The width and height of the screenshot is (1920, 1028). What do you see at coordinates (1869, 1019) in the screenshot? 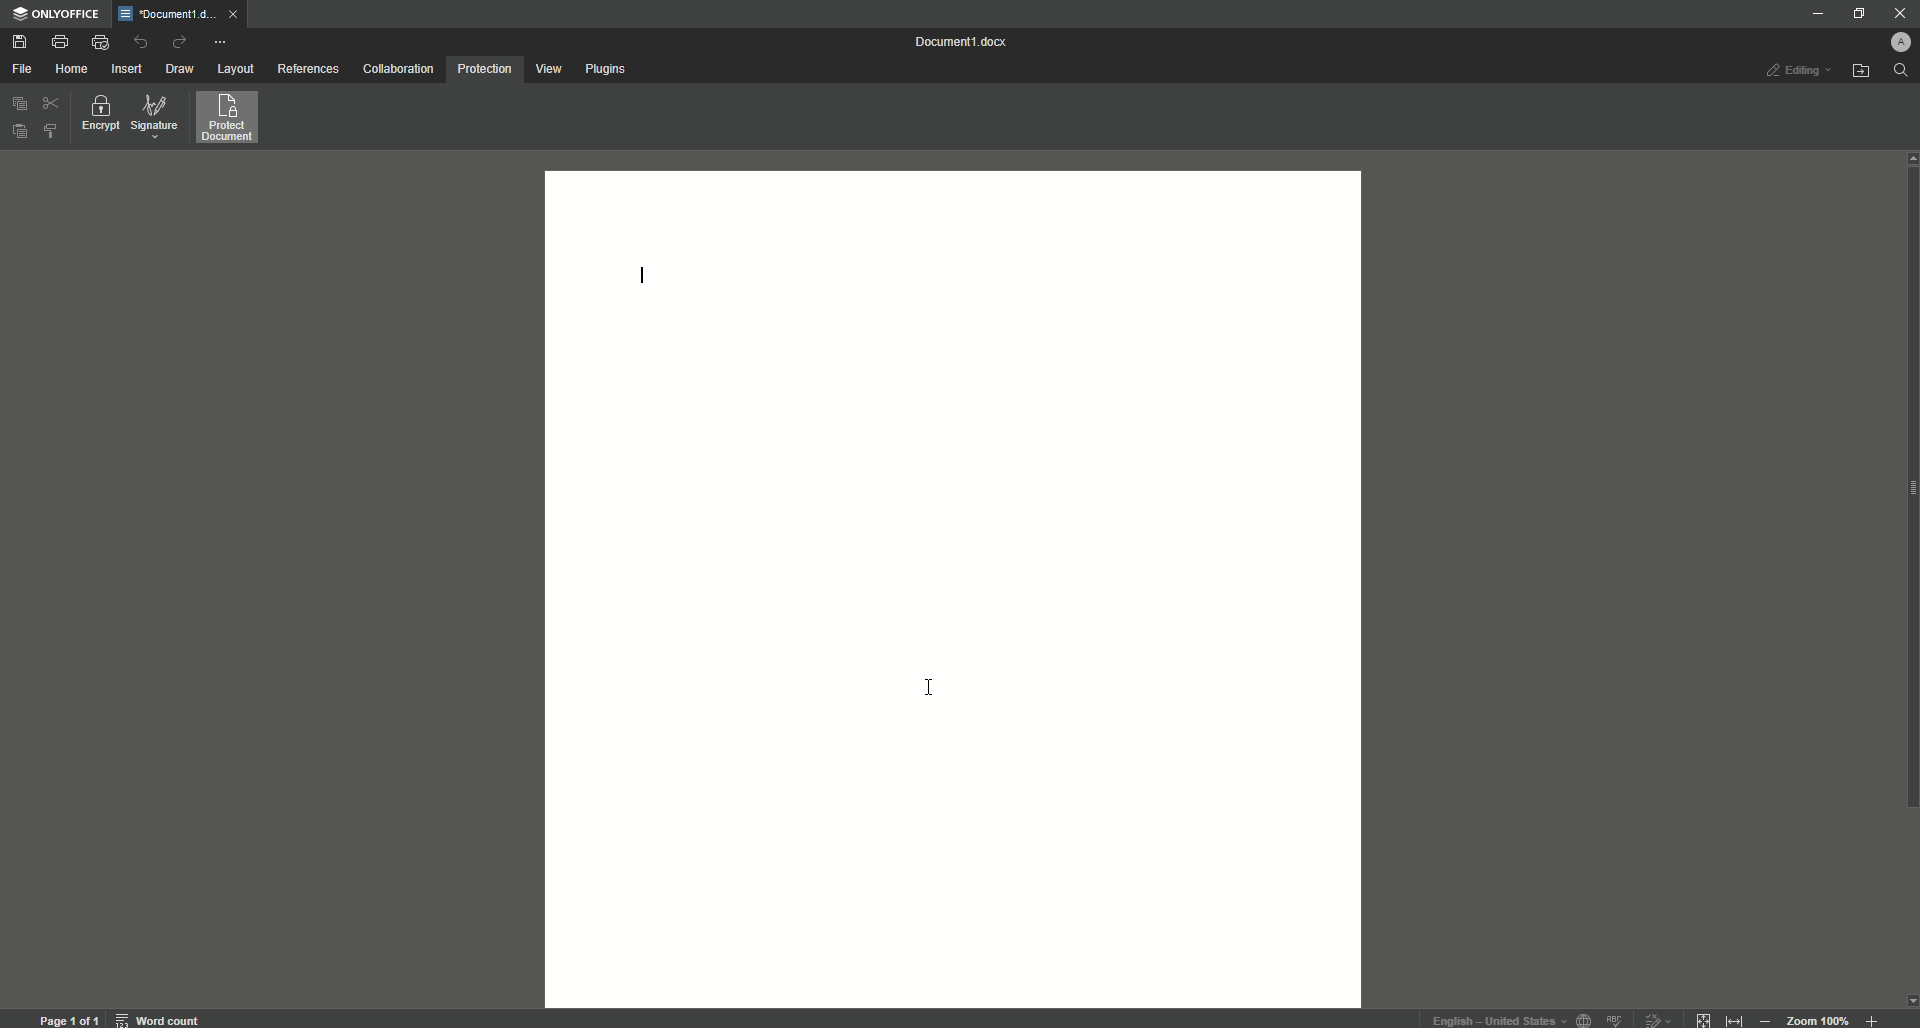
I see `Zoom in` at bounding box center [1869, 1019].